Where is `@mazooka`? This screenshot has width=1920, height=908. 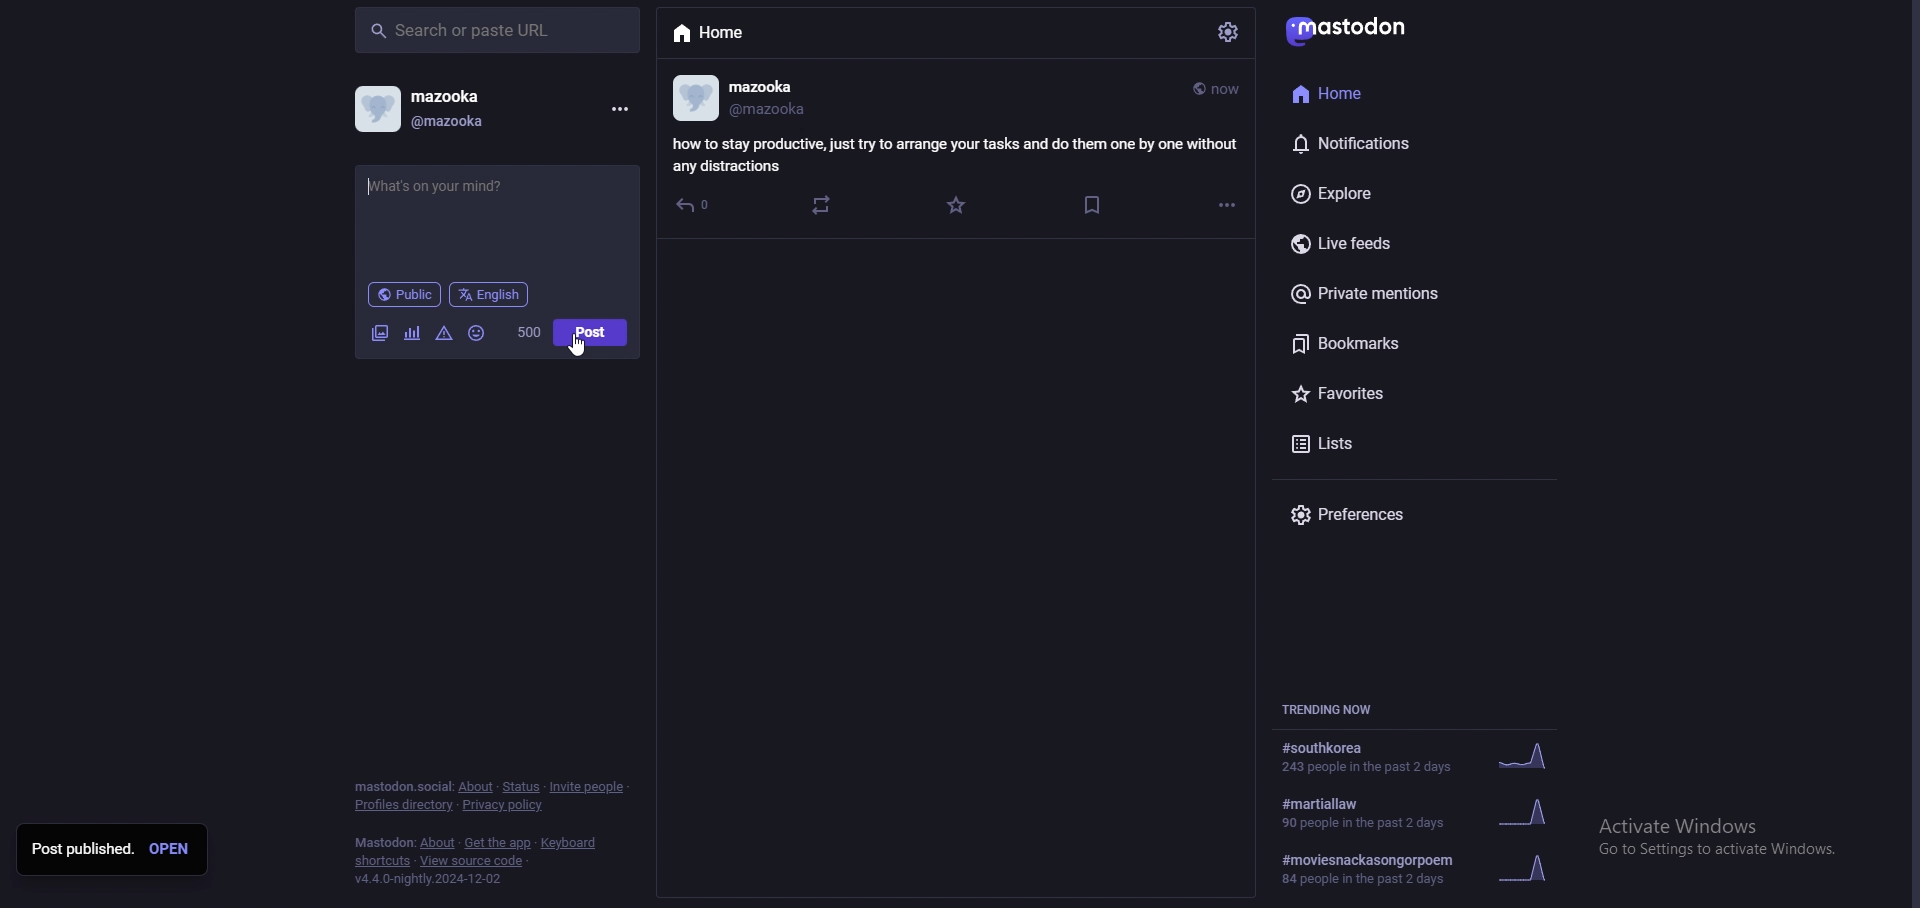 @mazooka is located at coordinates (461, 122).